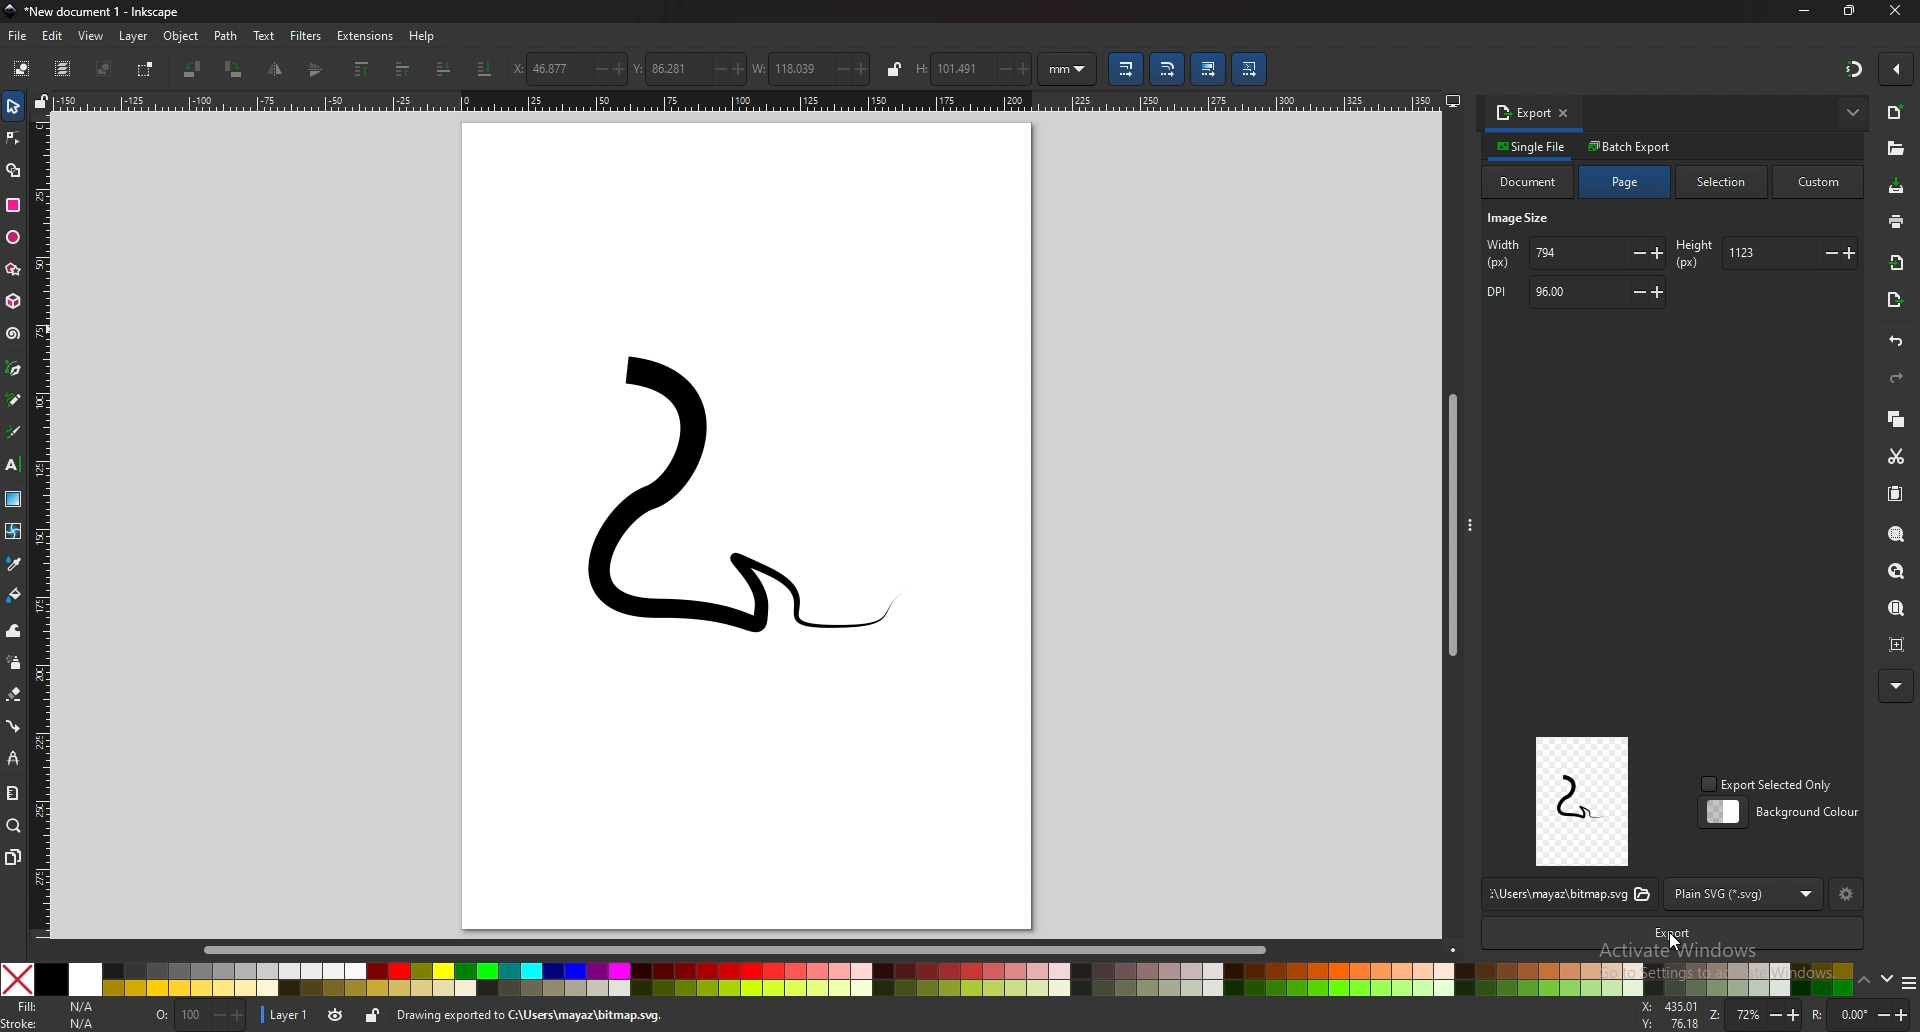  Describe the element at coordinates (689, 68) in the screenshot. I see `y coordinates` at that location.